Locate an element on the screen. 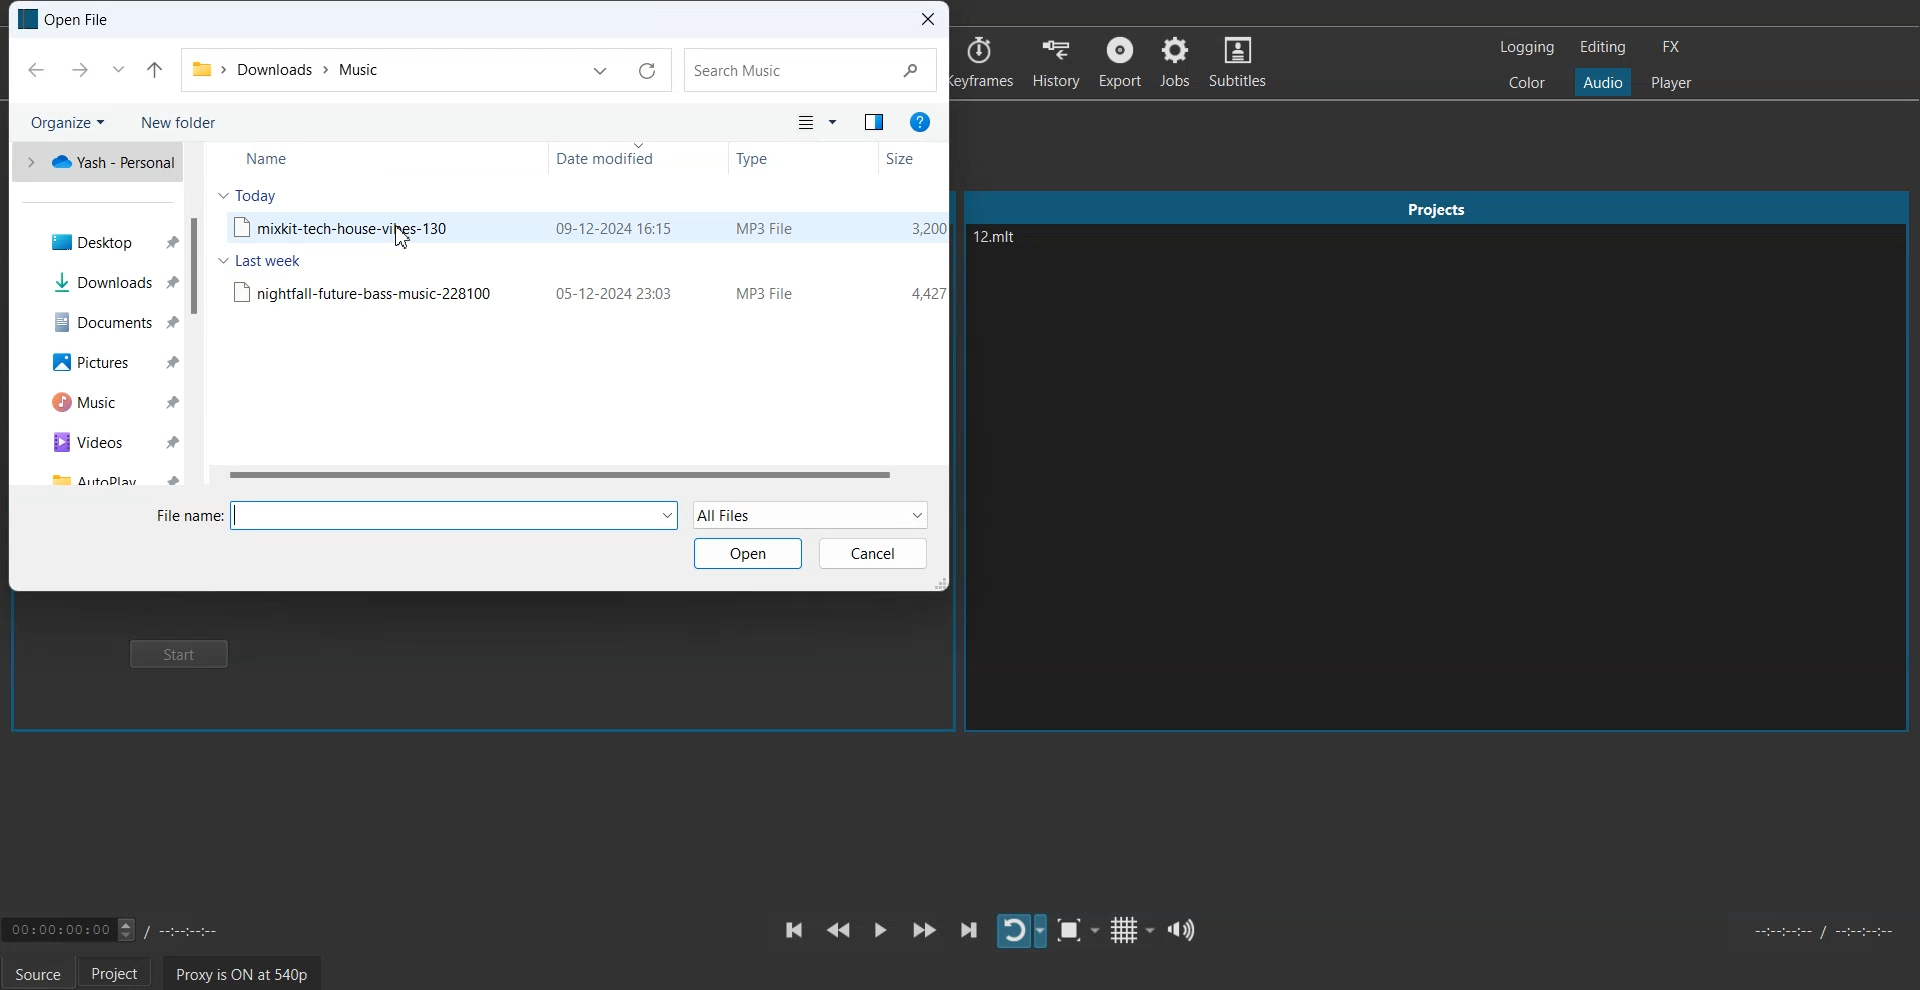 This screenshot has height=990, width=1920. Desktop is located at coordinates (95, 240).